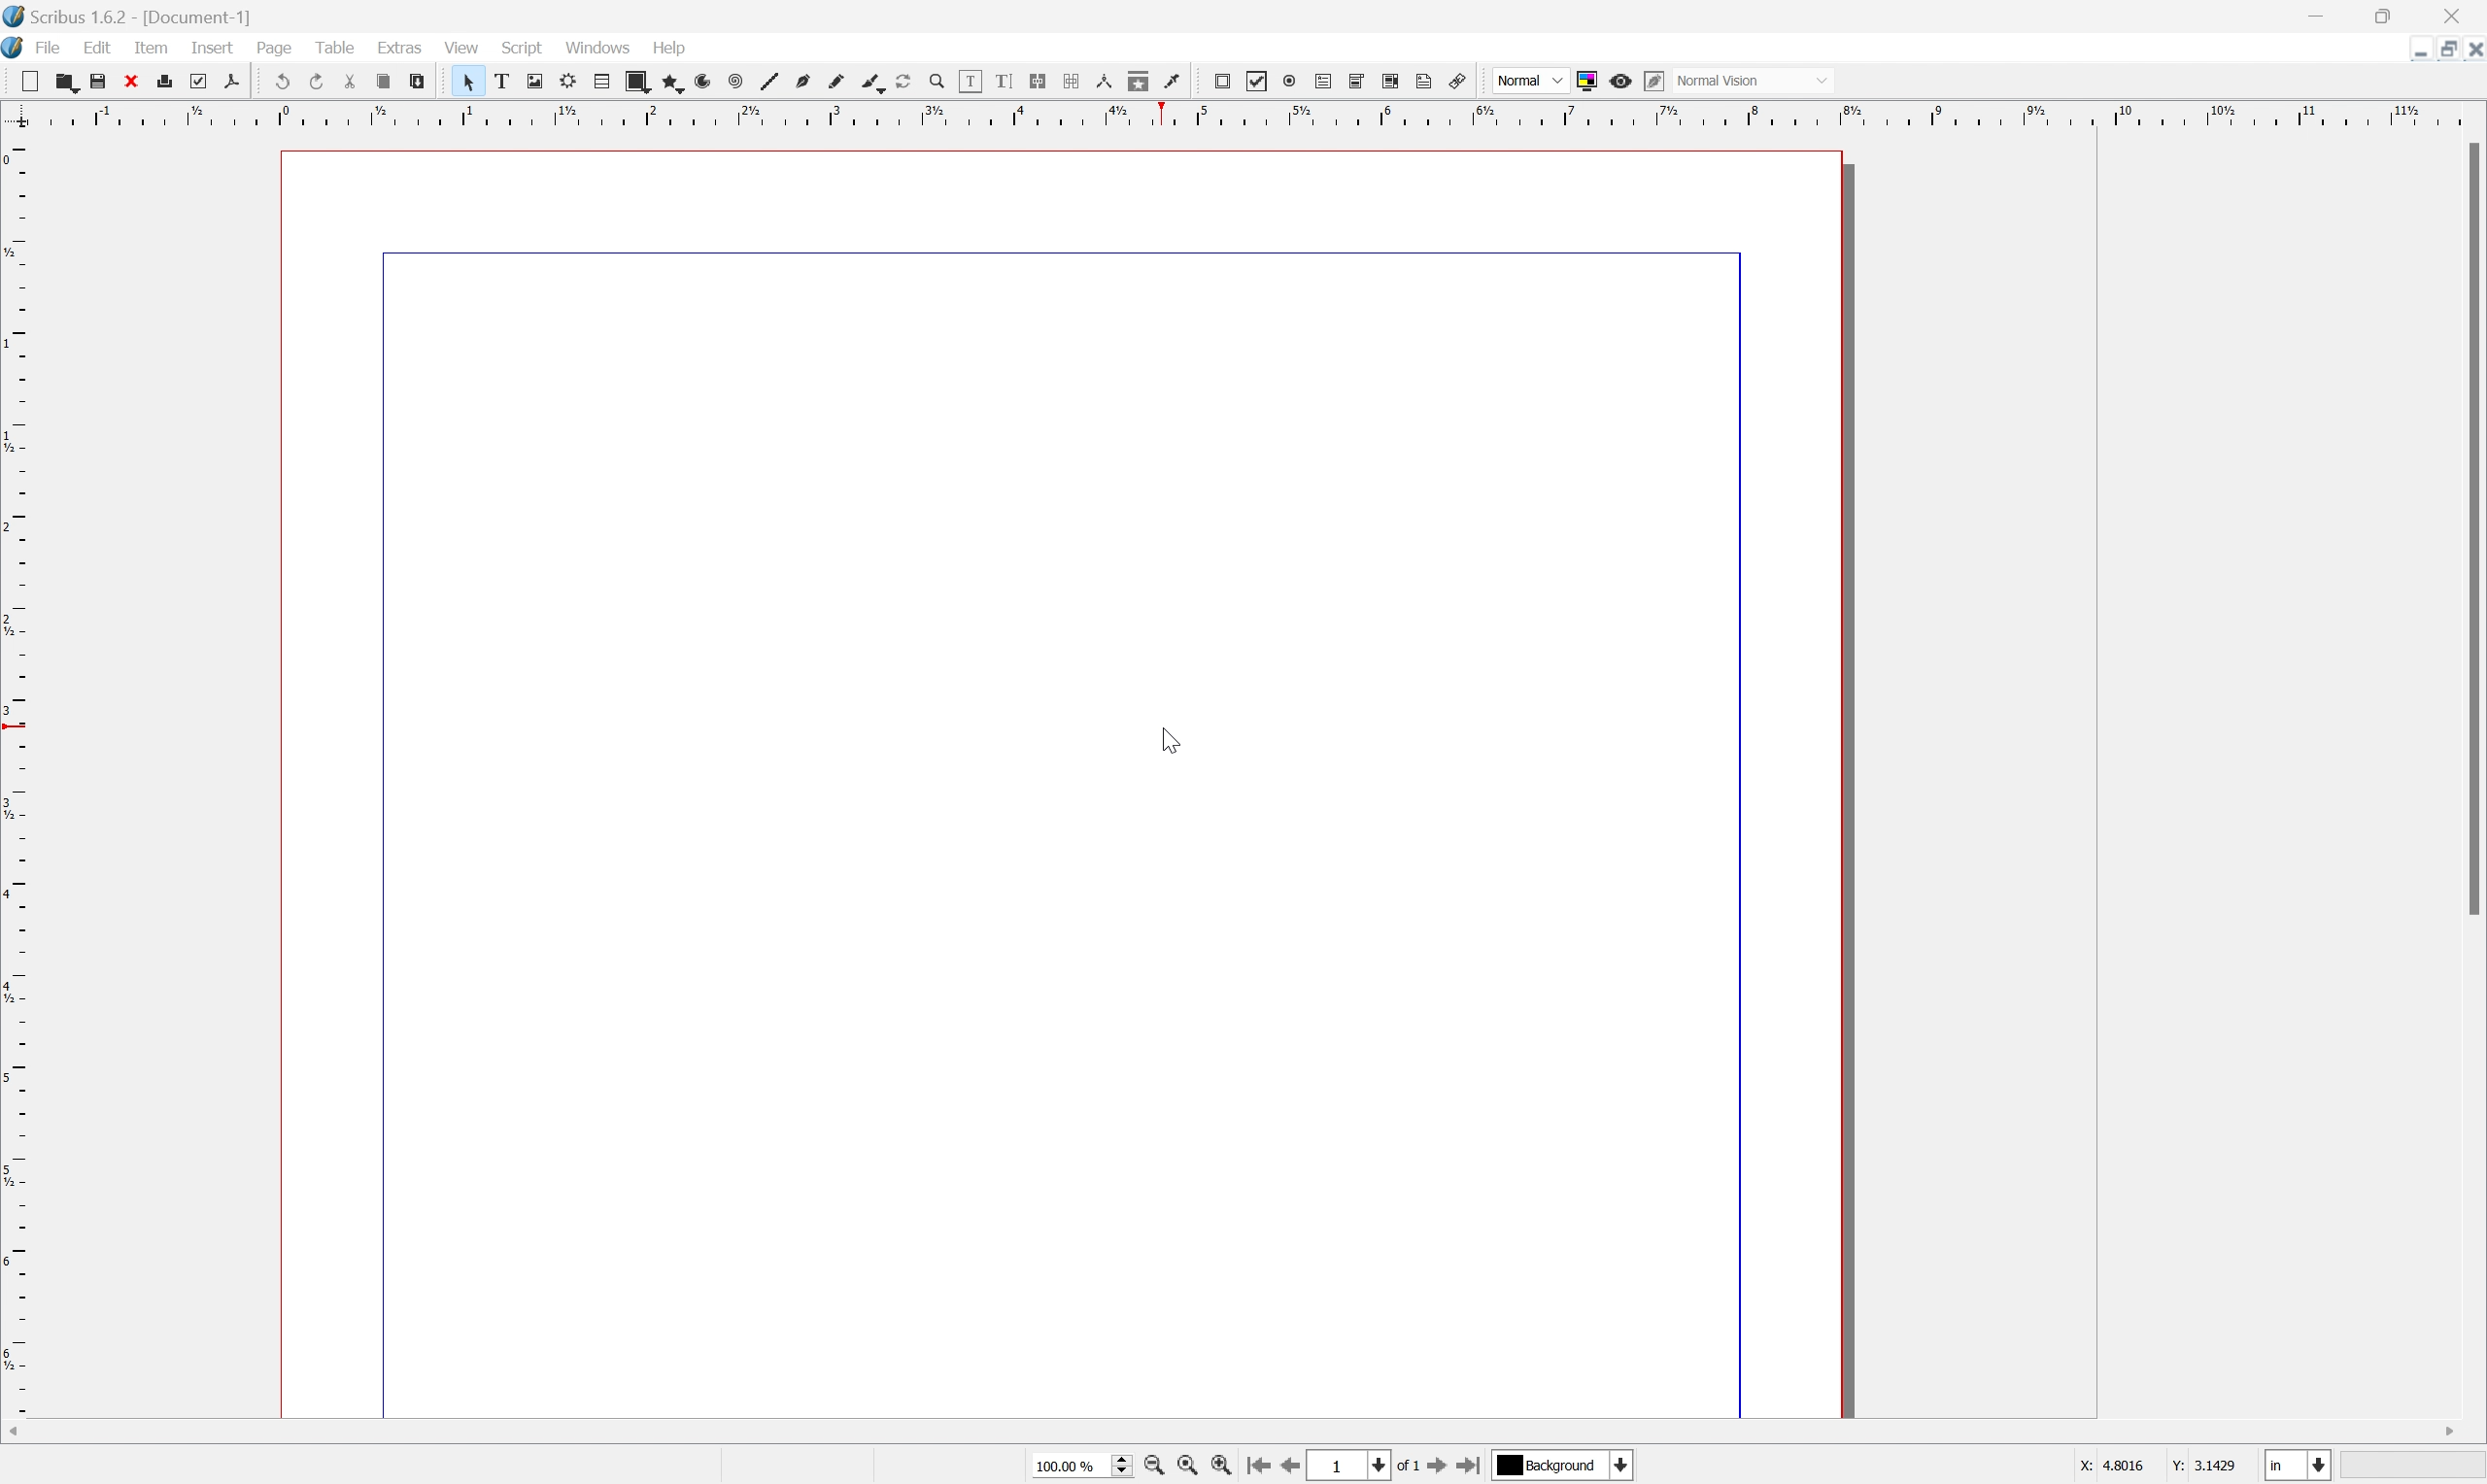 This screenshot has height=1484, width=2487. What do you see at coordinates (1391, 81) in the screenshot?
I see `pdf list box` at bounding box center [1391, 81].